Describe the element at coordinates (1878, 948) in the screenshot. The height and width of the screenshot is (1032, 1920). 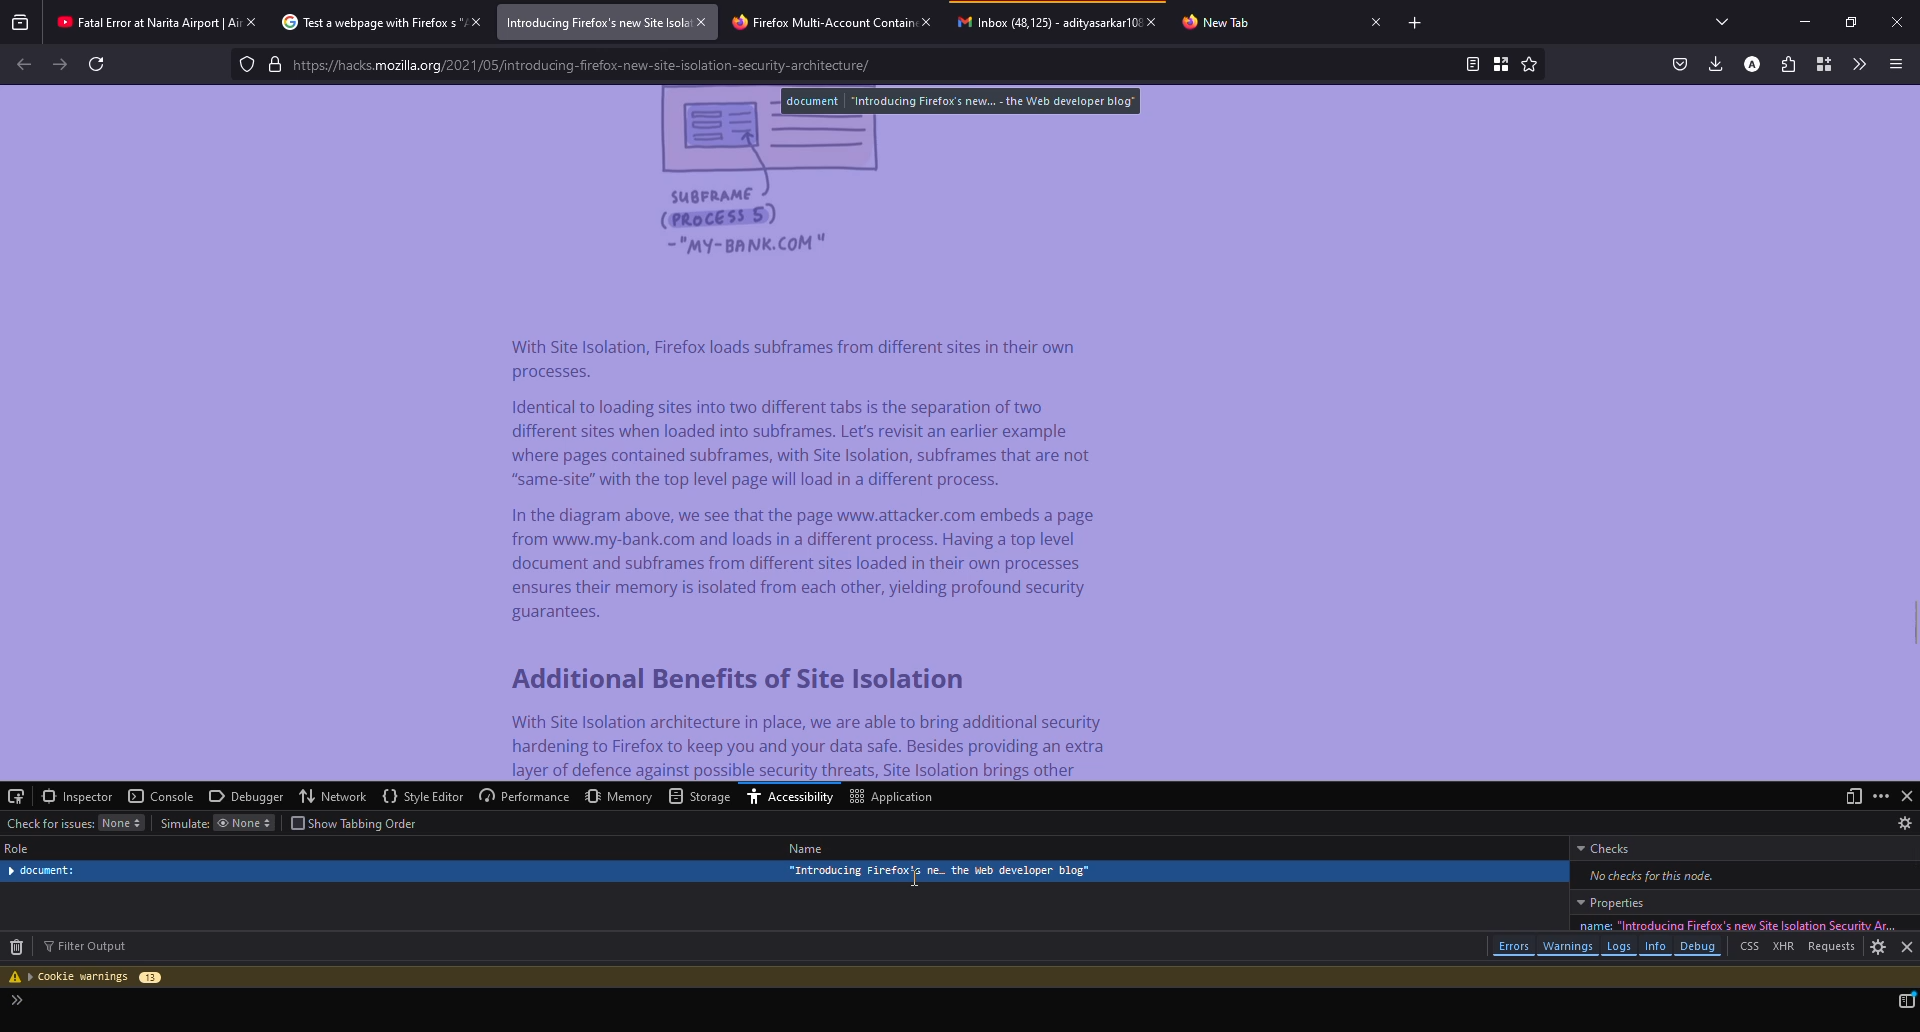
I see `settigs` at that location.